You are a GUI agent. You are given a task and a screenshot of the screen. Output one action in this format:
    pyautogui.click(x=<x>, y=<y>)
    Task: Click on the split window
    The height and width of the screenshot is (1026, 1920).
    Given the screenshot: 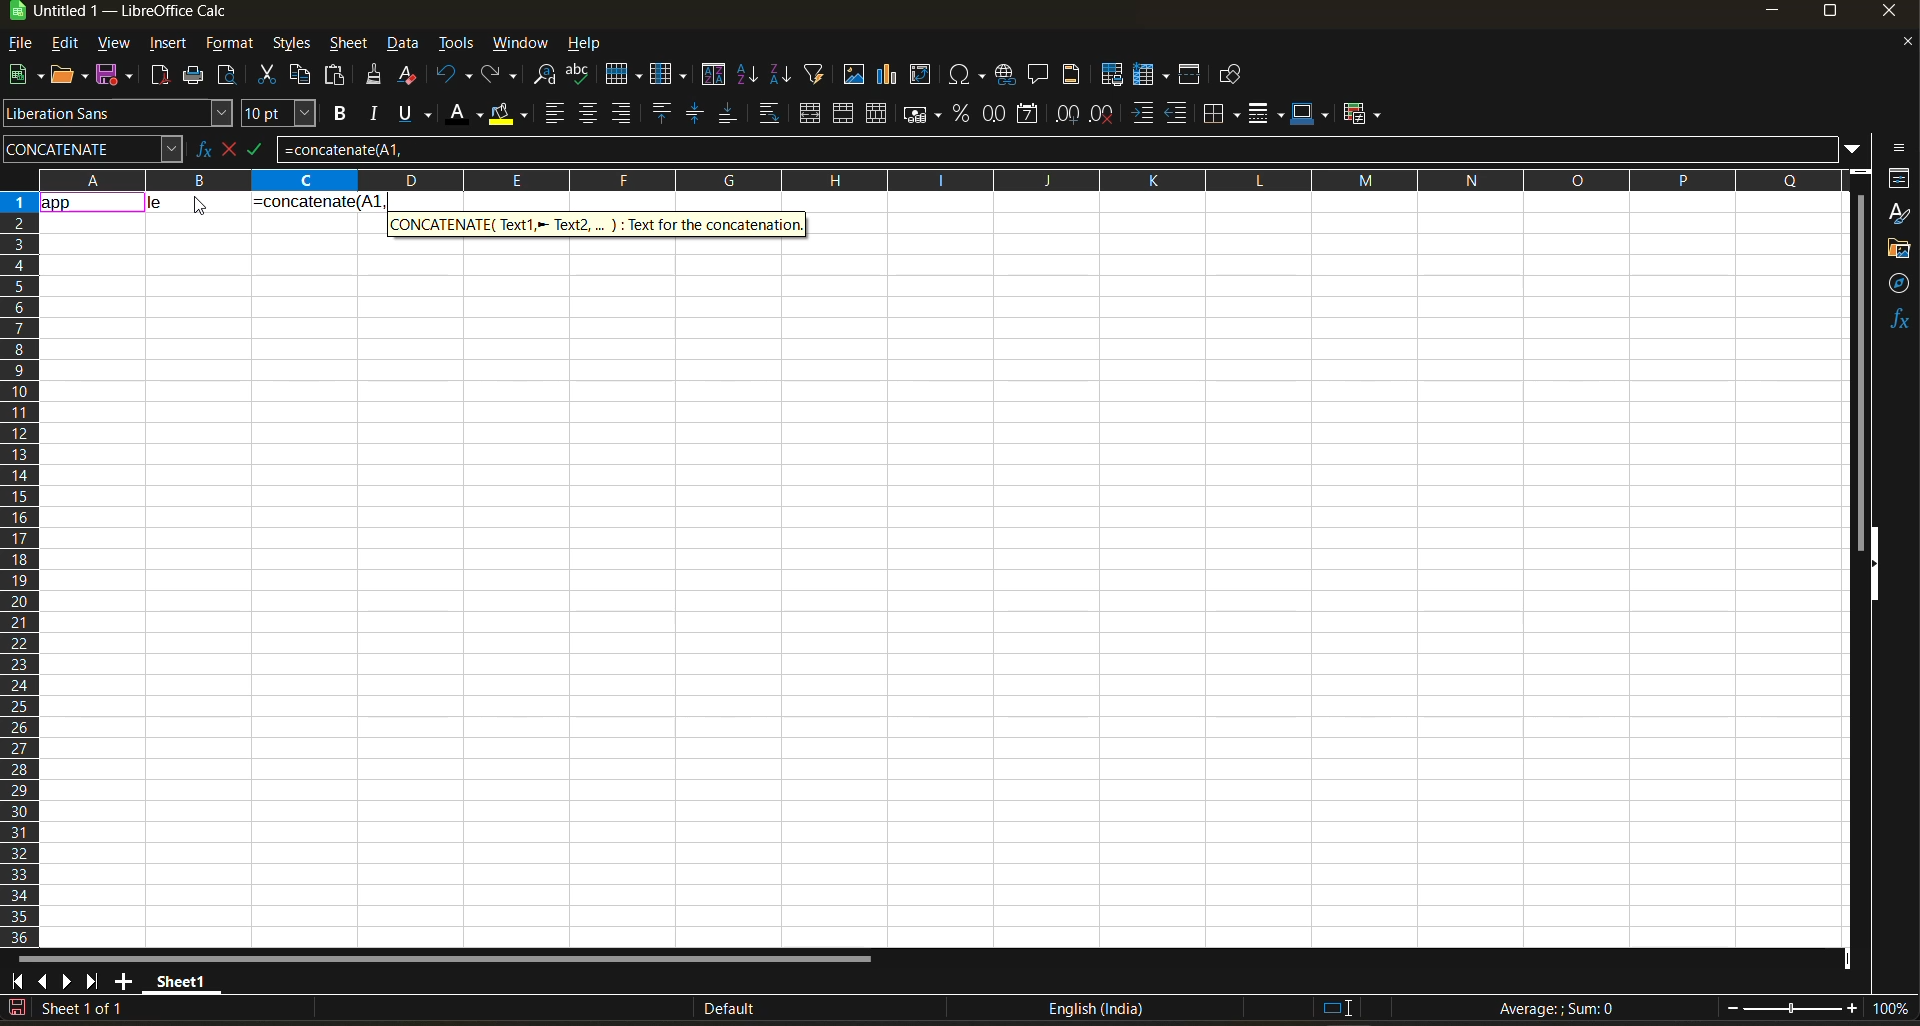 What is the action you would take?
    pyautogui.click(x=1193, y=76)
    